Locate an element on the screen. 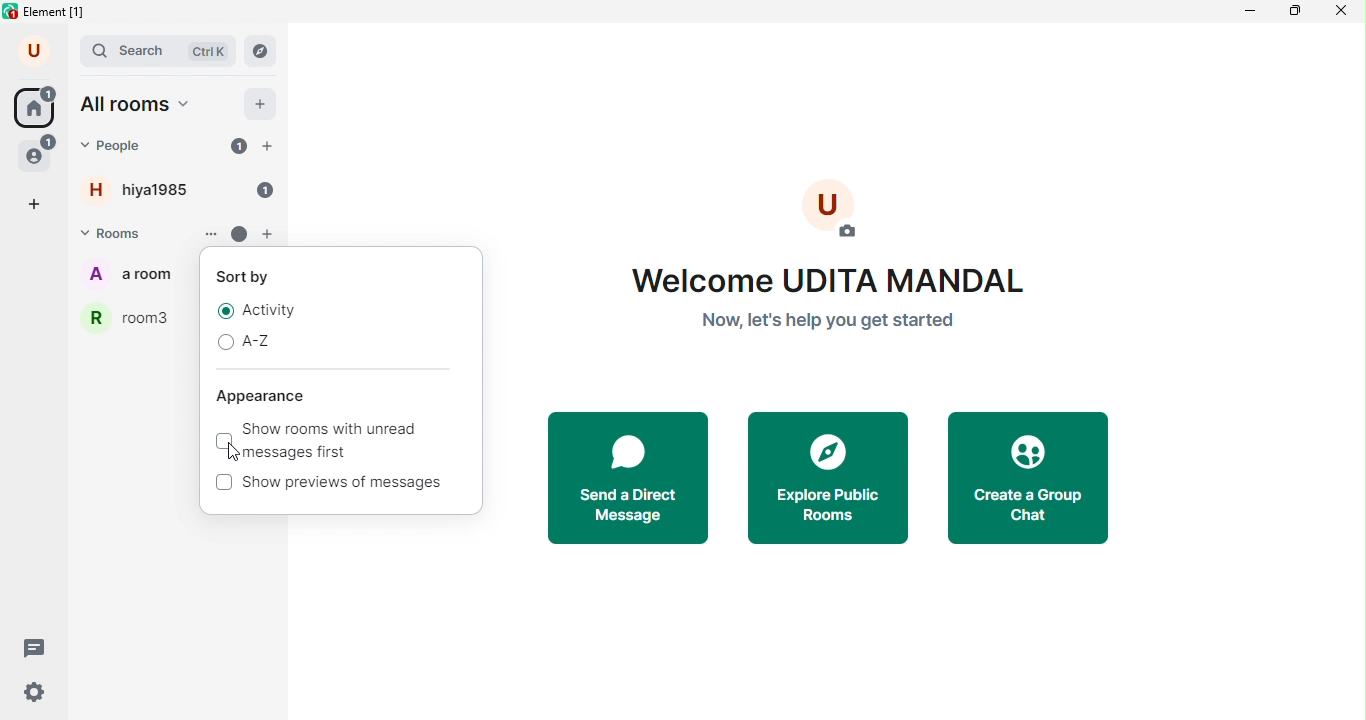 The width and height of the screenshot is (1366, 720). account is located at coordinates (37, 49).